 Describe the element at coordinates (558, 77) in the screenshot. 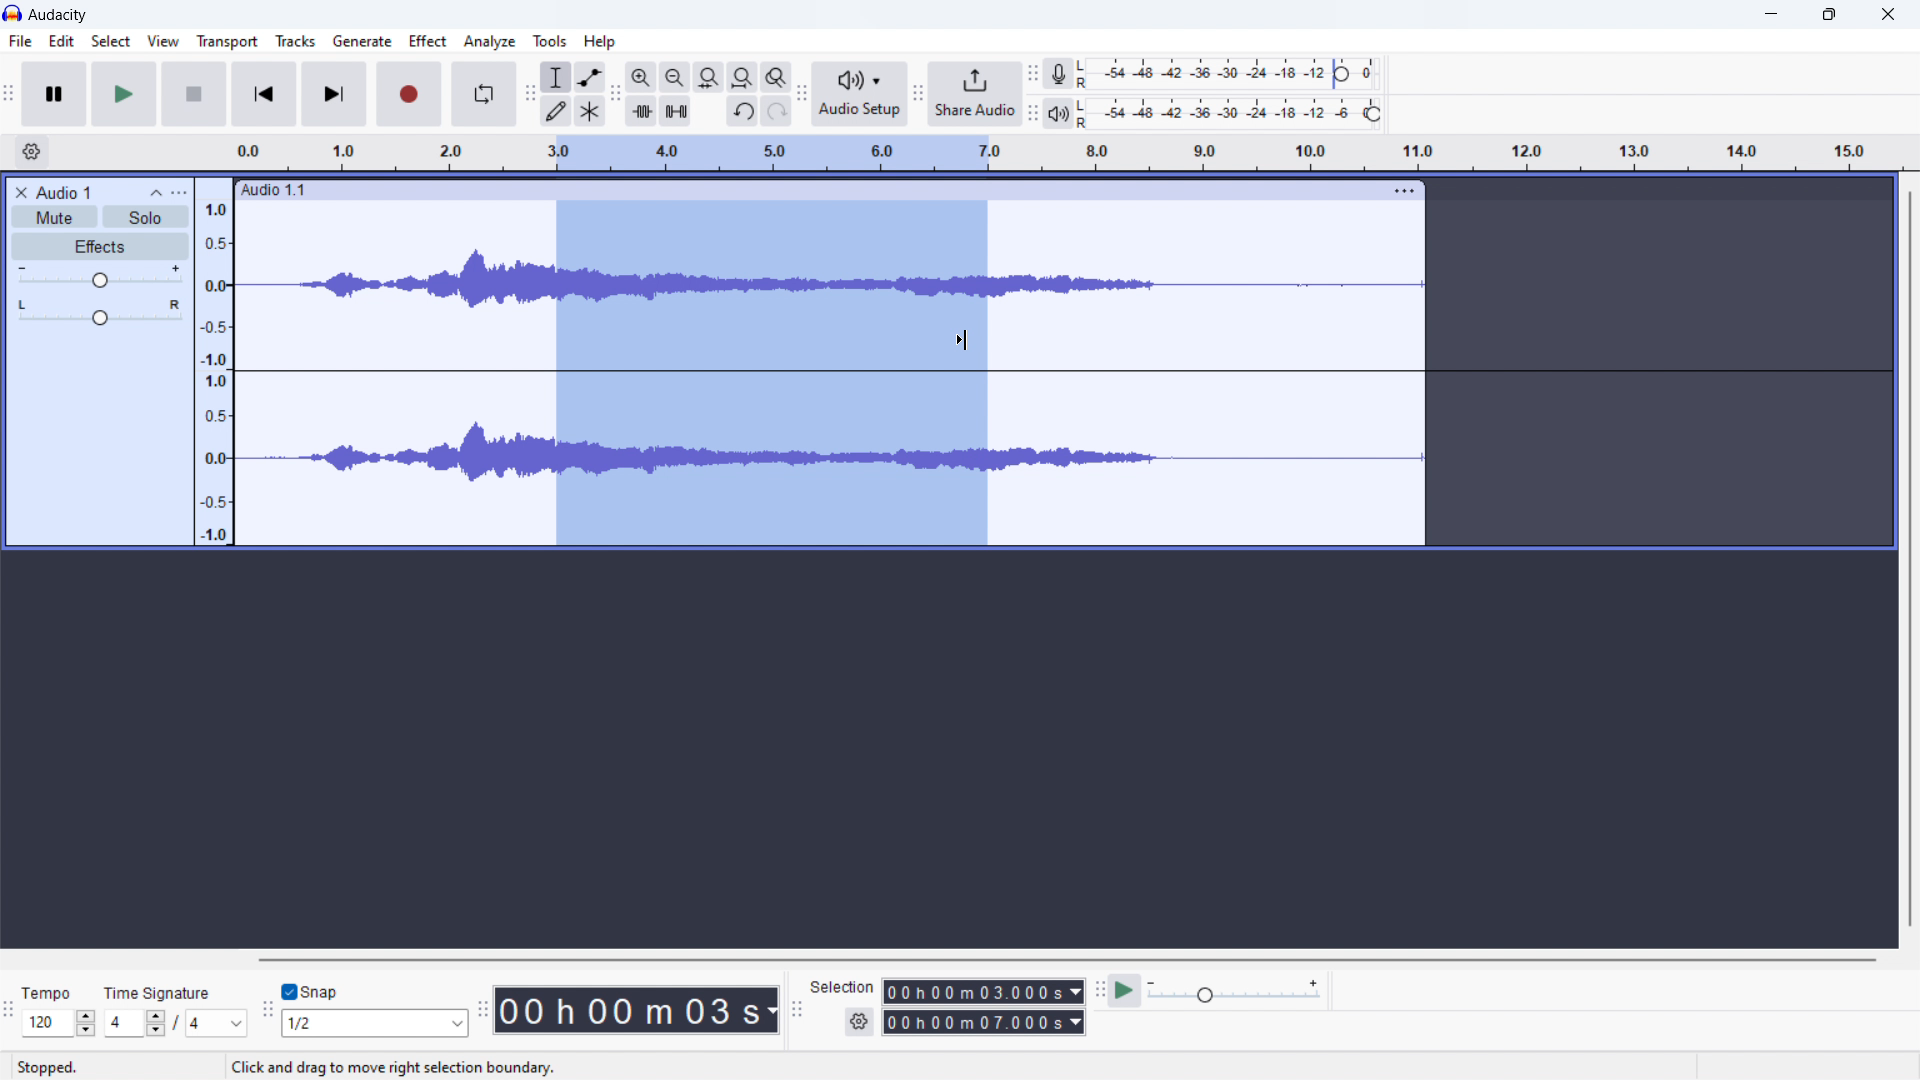

I see `selection tool` at that location.